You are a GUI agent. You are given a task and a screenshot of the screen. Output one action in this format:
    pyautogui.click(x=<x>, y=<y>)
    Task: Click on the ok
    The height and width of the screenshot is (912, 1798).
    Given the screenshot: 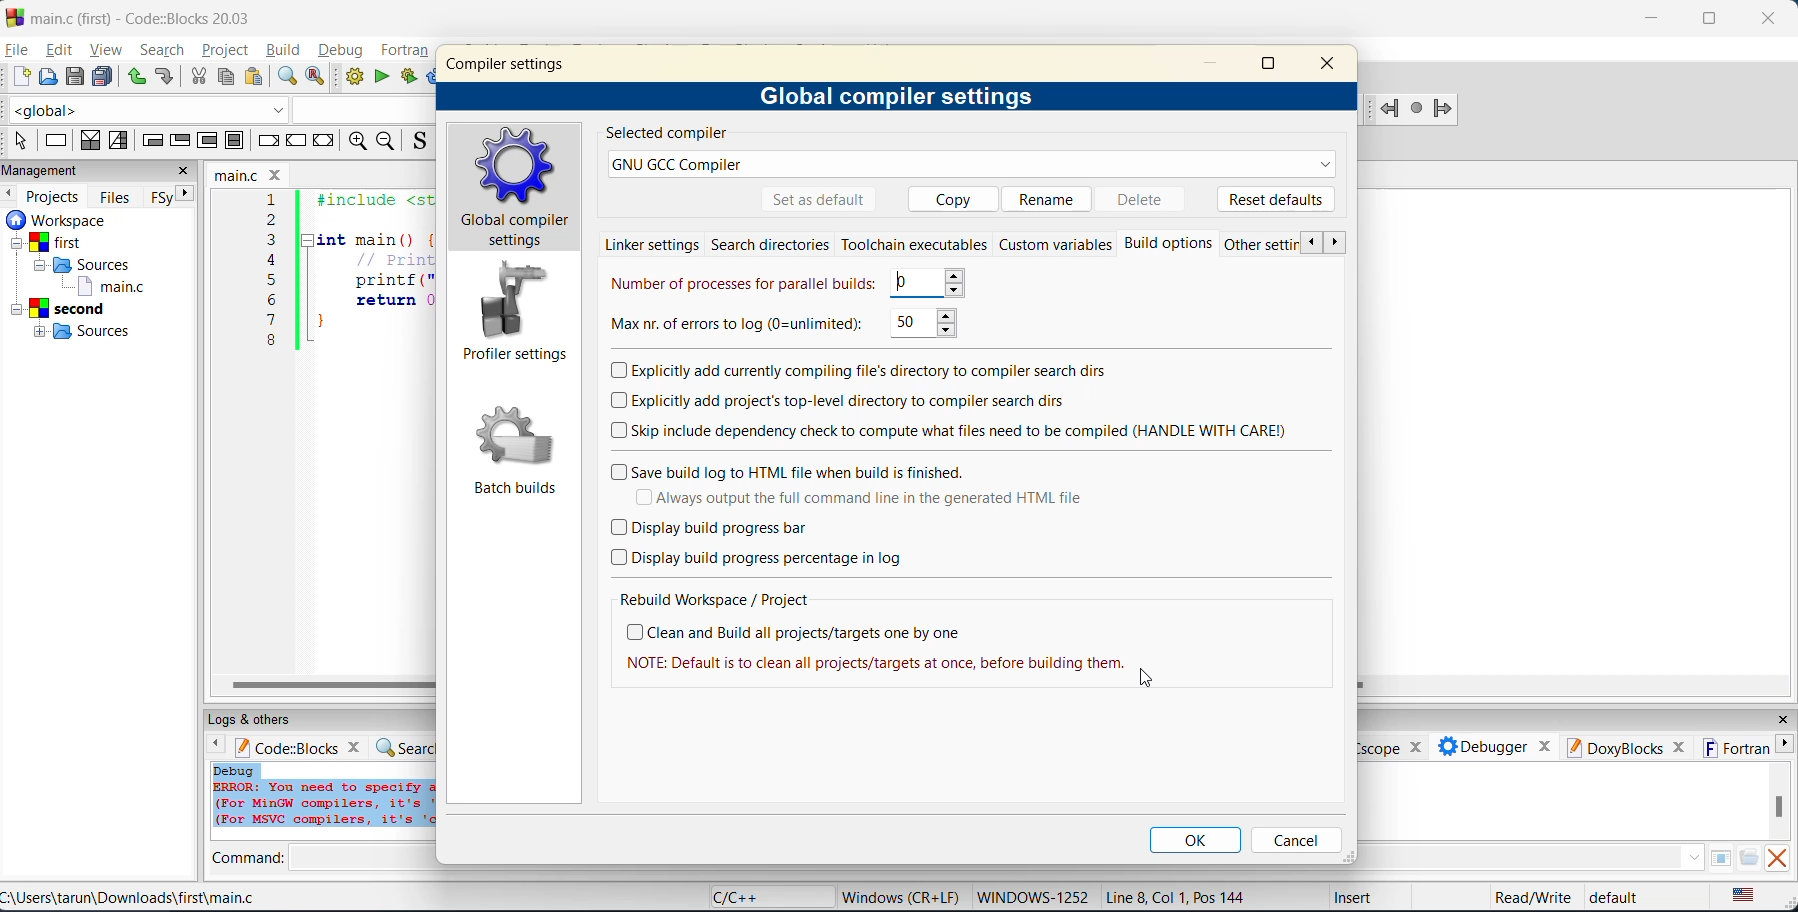 What is the action you would take?
    pyautogui.click(x=1198, y=840)
    